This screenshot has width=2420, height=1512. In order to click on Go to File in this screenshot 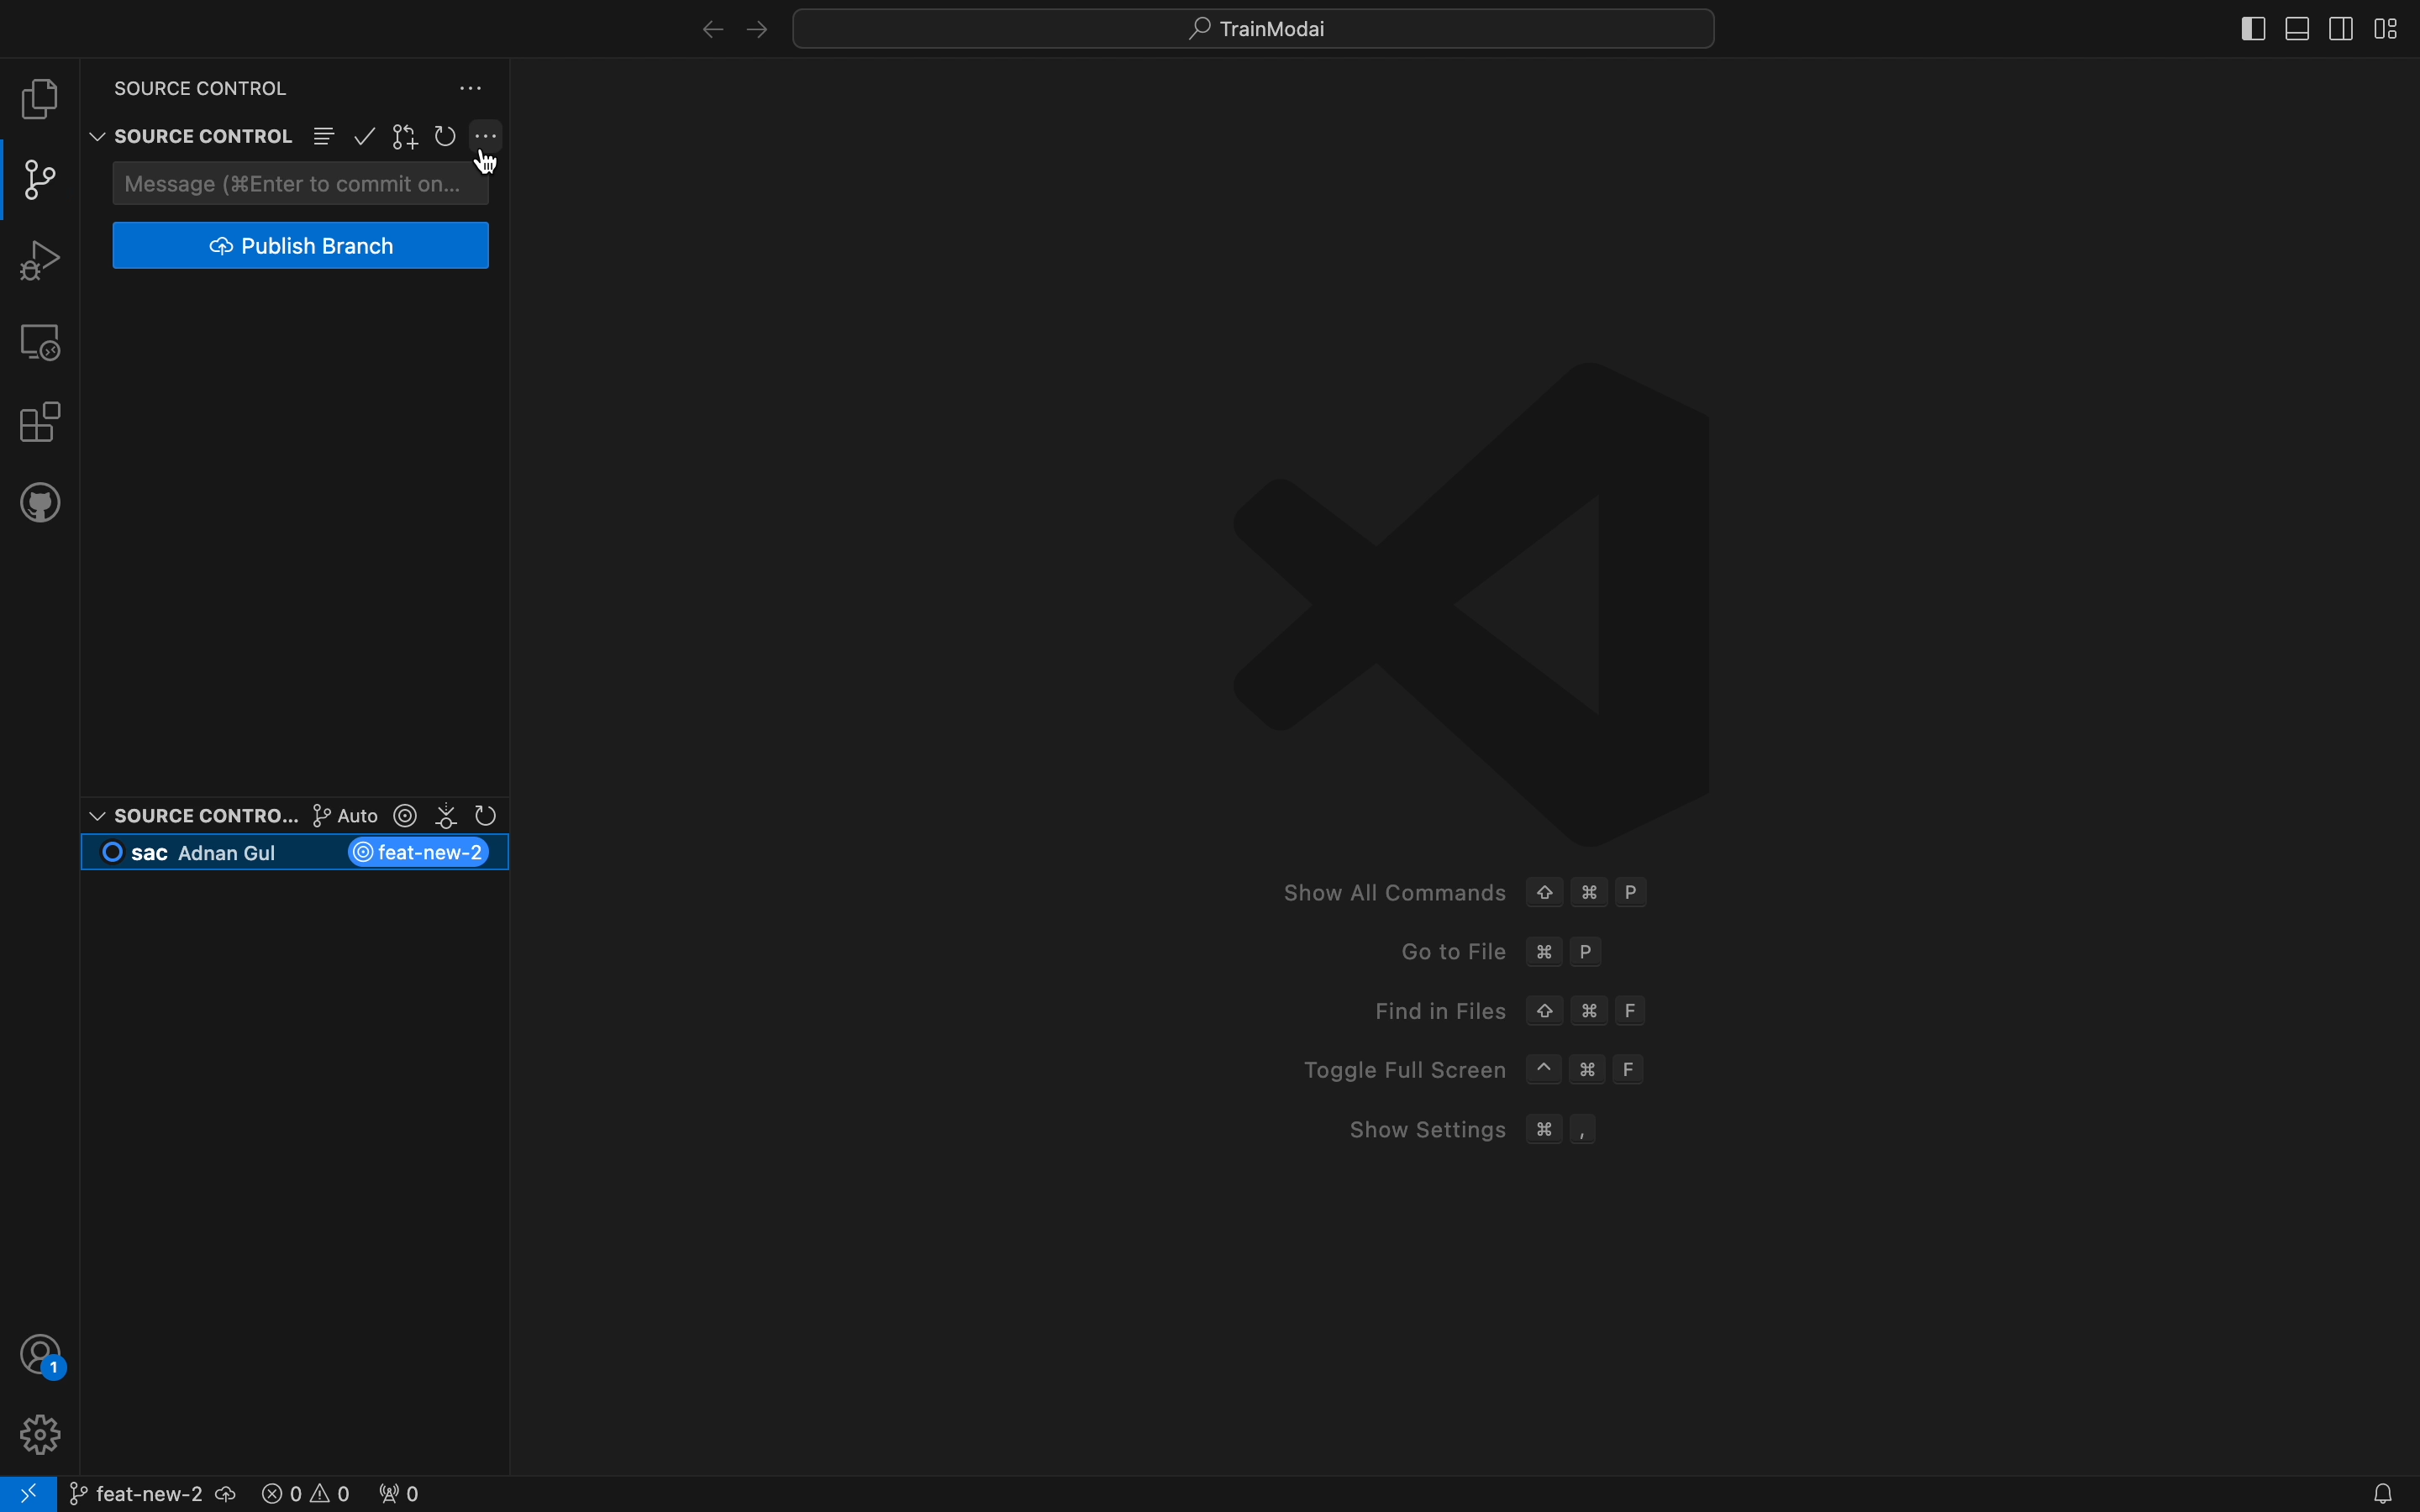, I will do `click(1432, 953)`.